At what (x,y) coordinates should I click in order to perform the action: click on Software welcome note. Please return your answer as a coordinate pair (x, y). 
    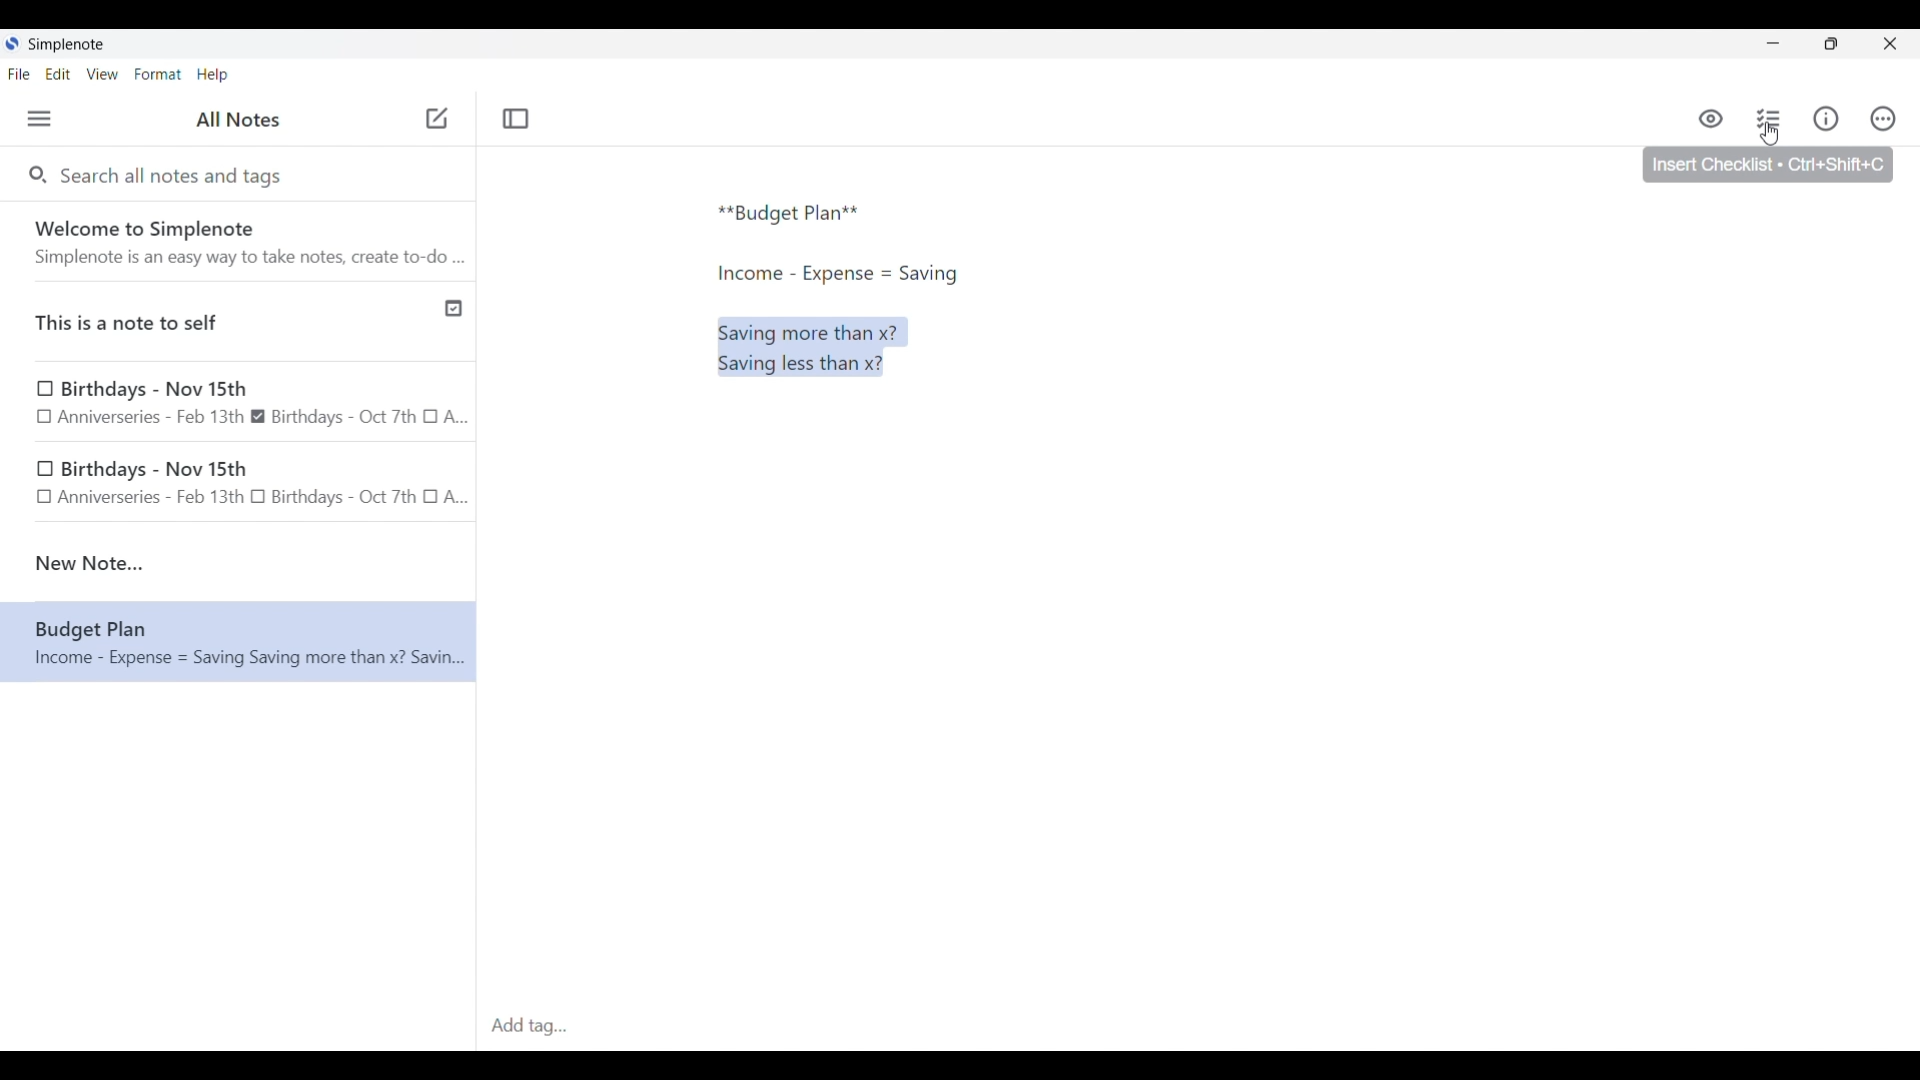
    Looking at the image, I should click on (243, 241).